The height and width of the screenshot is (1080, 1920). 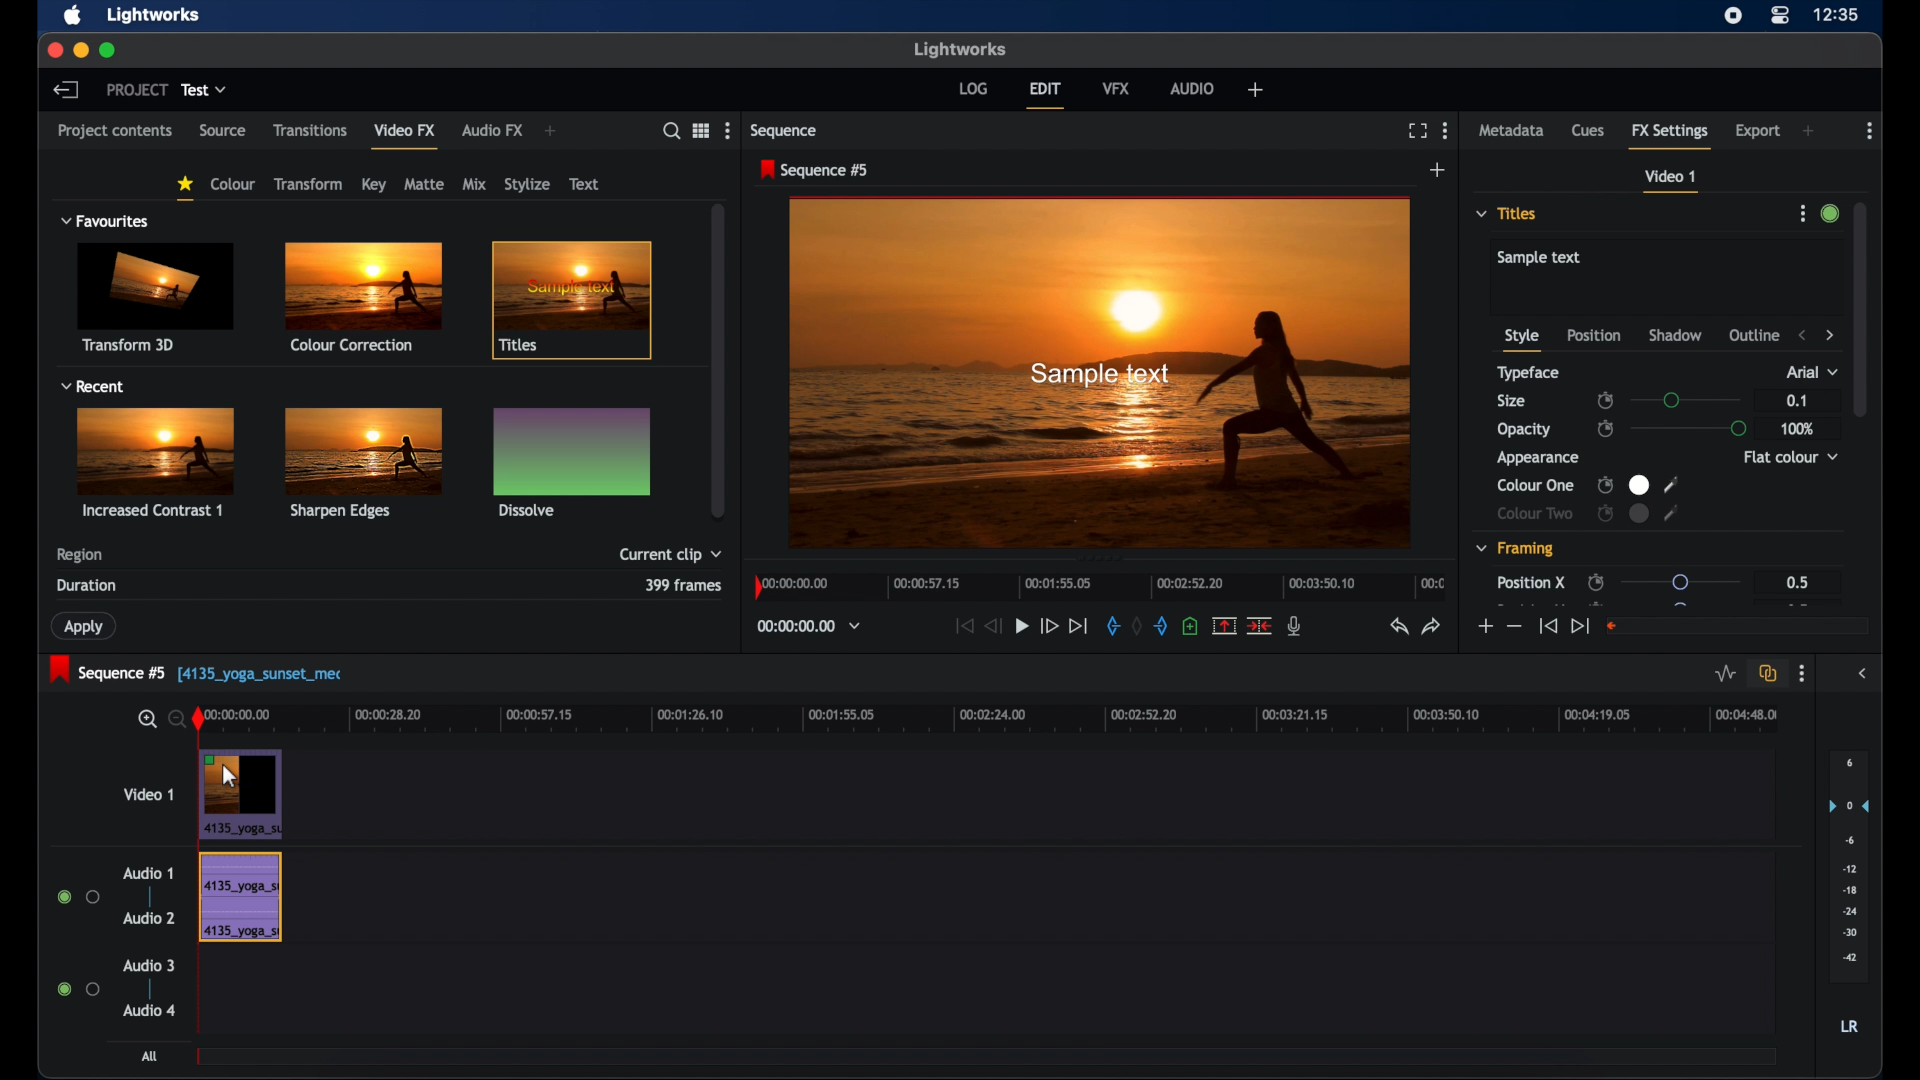 I want to click on favorites, so click(x=106, y=221).